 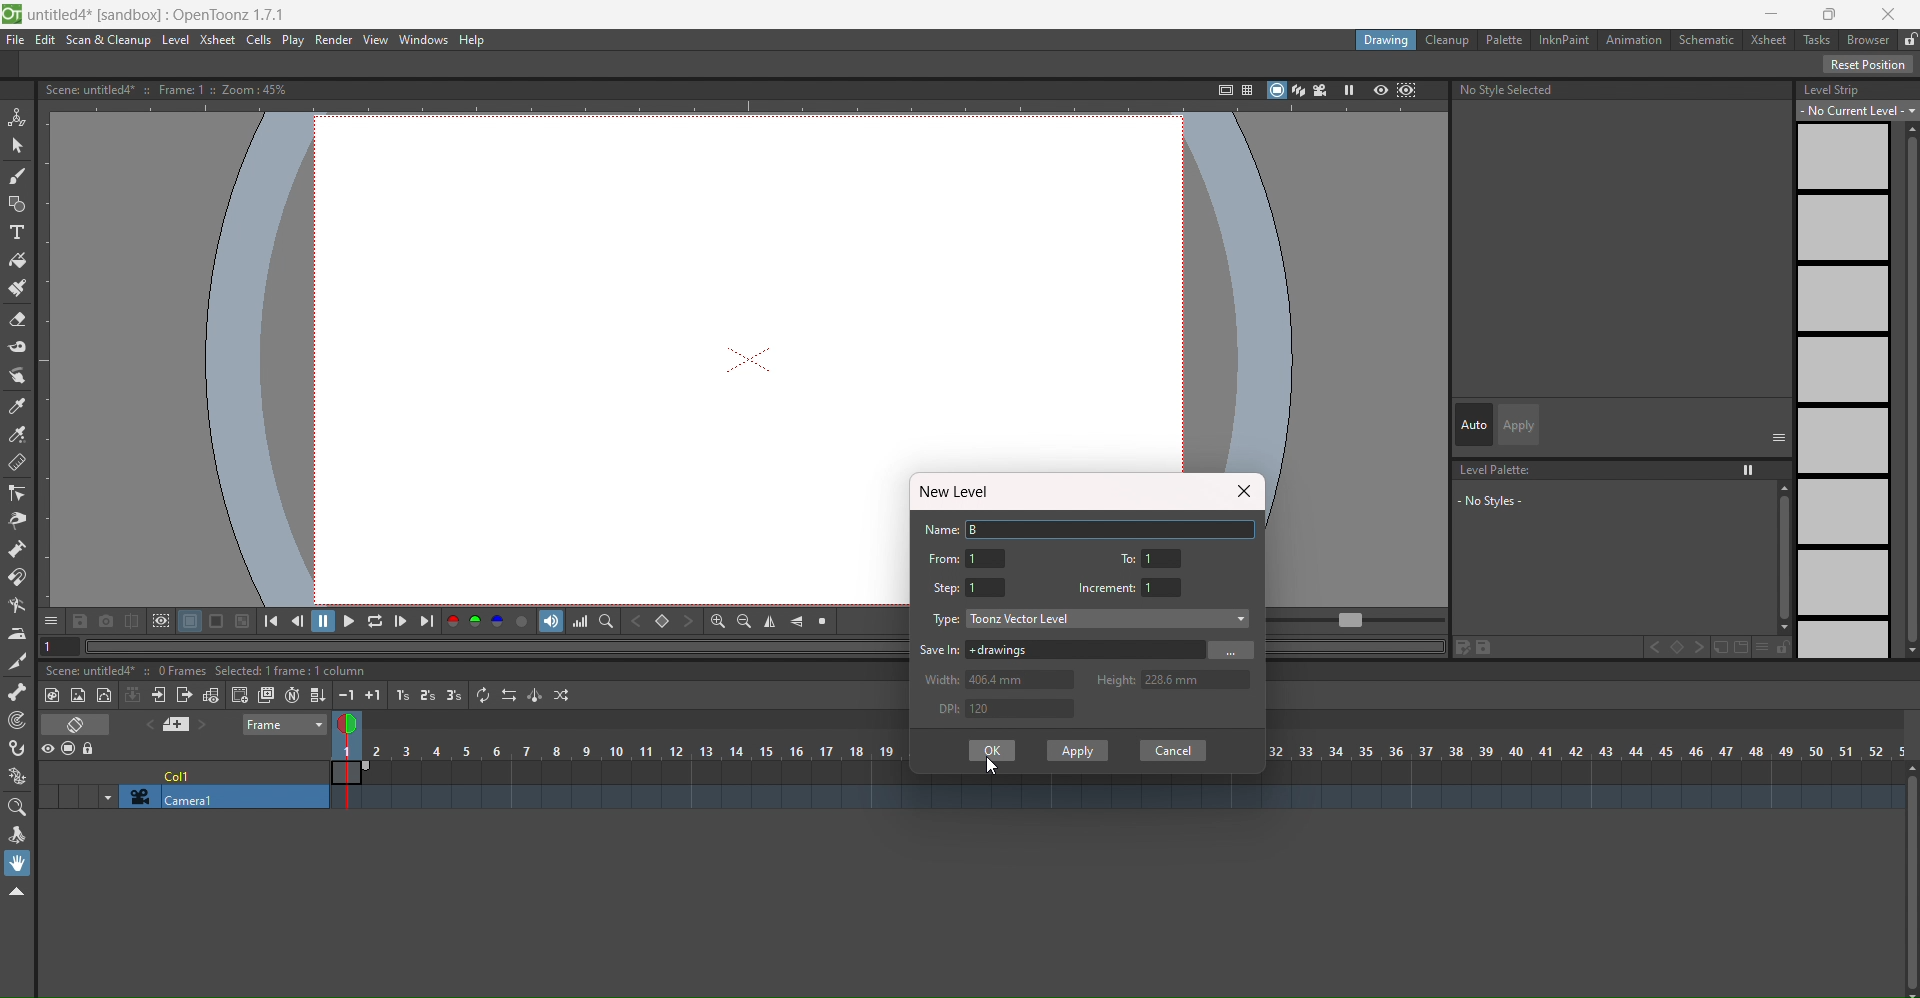 What do you see at coordinates (947, 619) in the screenshot?
I see `type` at bounding box center [947, 619].